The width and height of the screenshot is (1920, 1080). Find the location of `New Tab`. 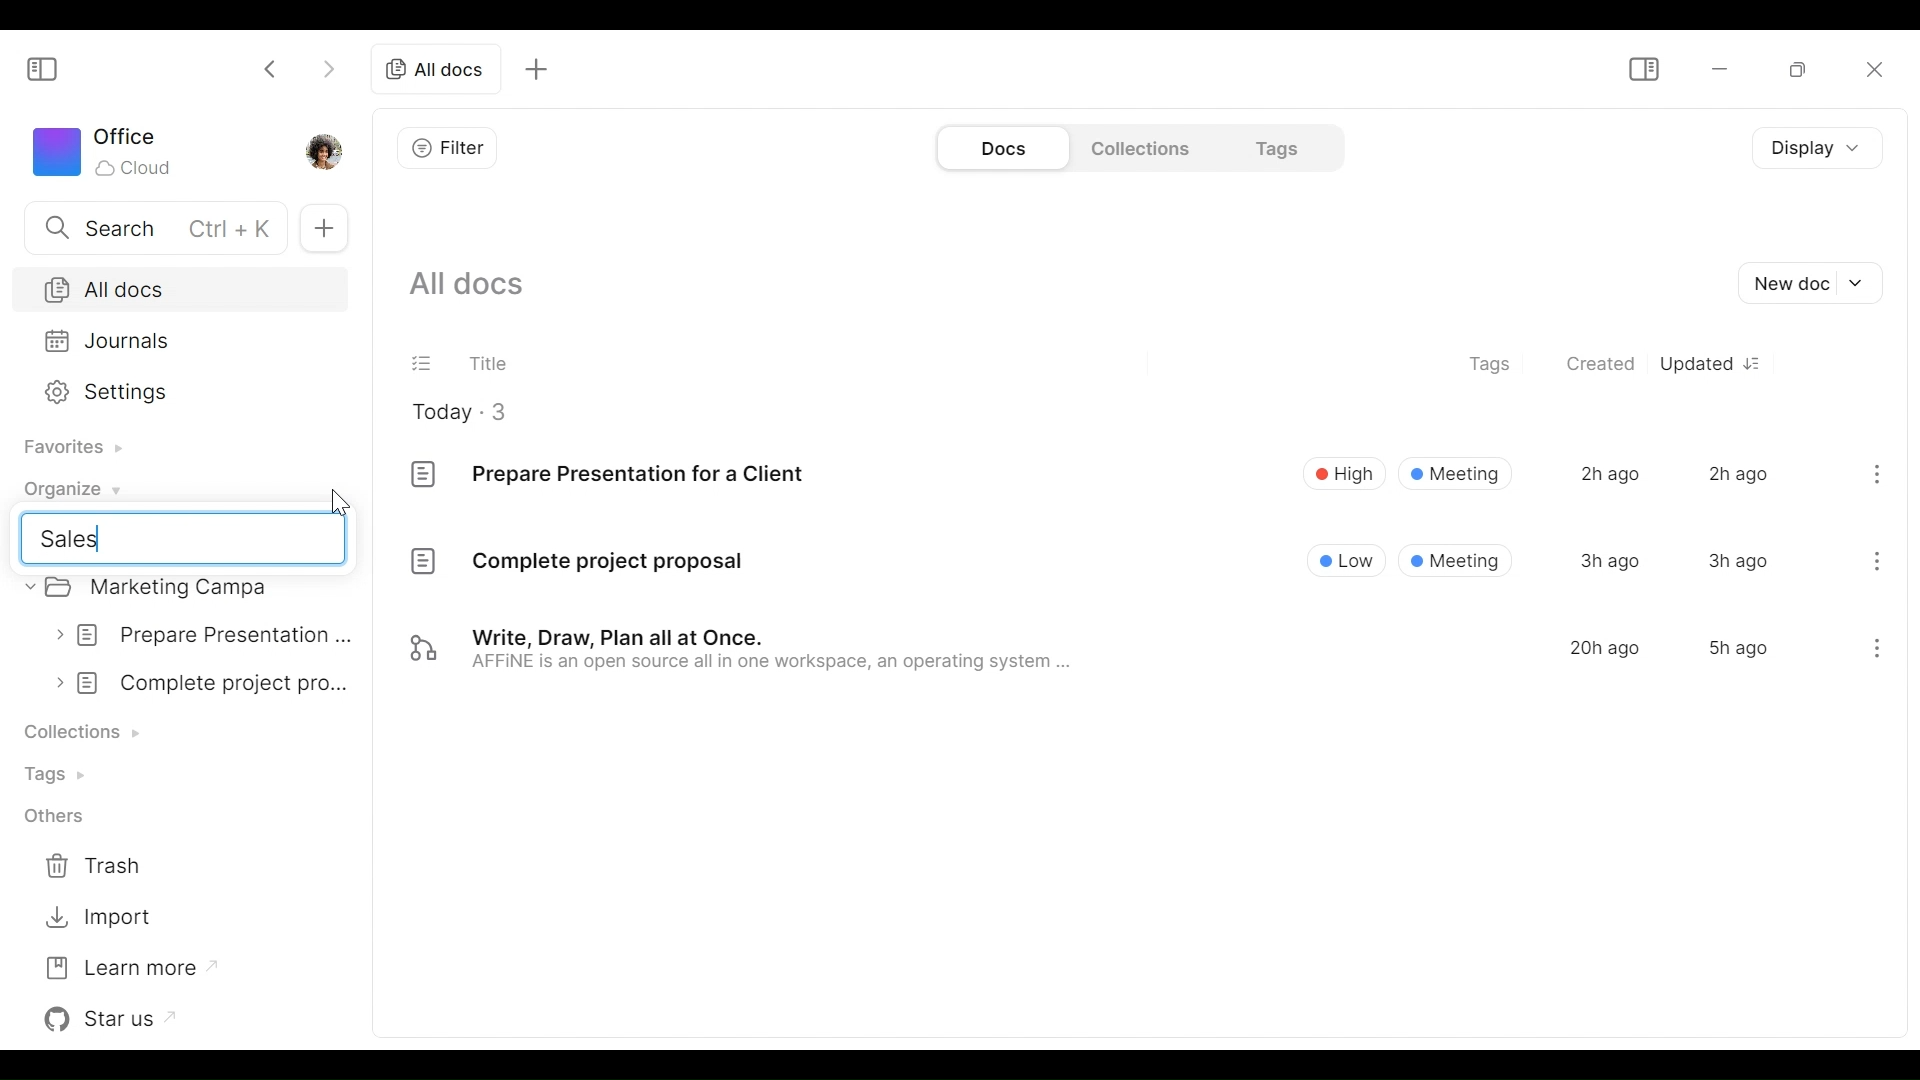

New Tab is located at coordinates (325, 229).